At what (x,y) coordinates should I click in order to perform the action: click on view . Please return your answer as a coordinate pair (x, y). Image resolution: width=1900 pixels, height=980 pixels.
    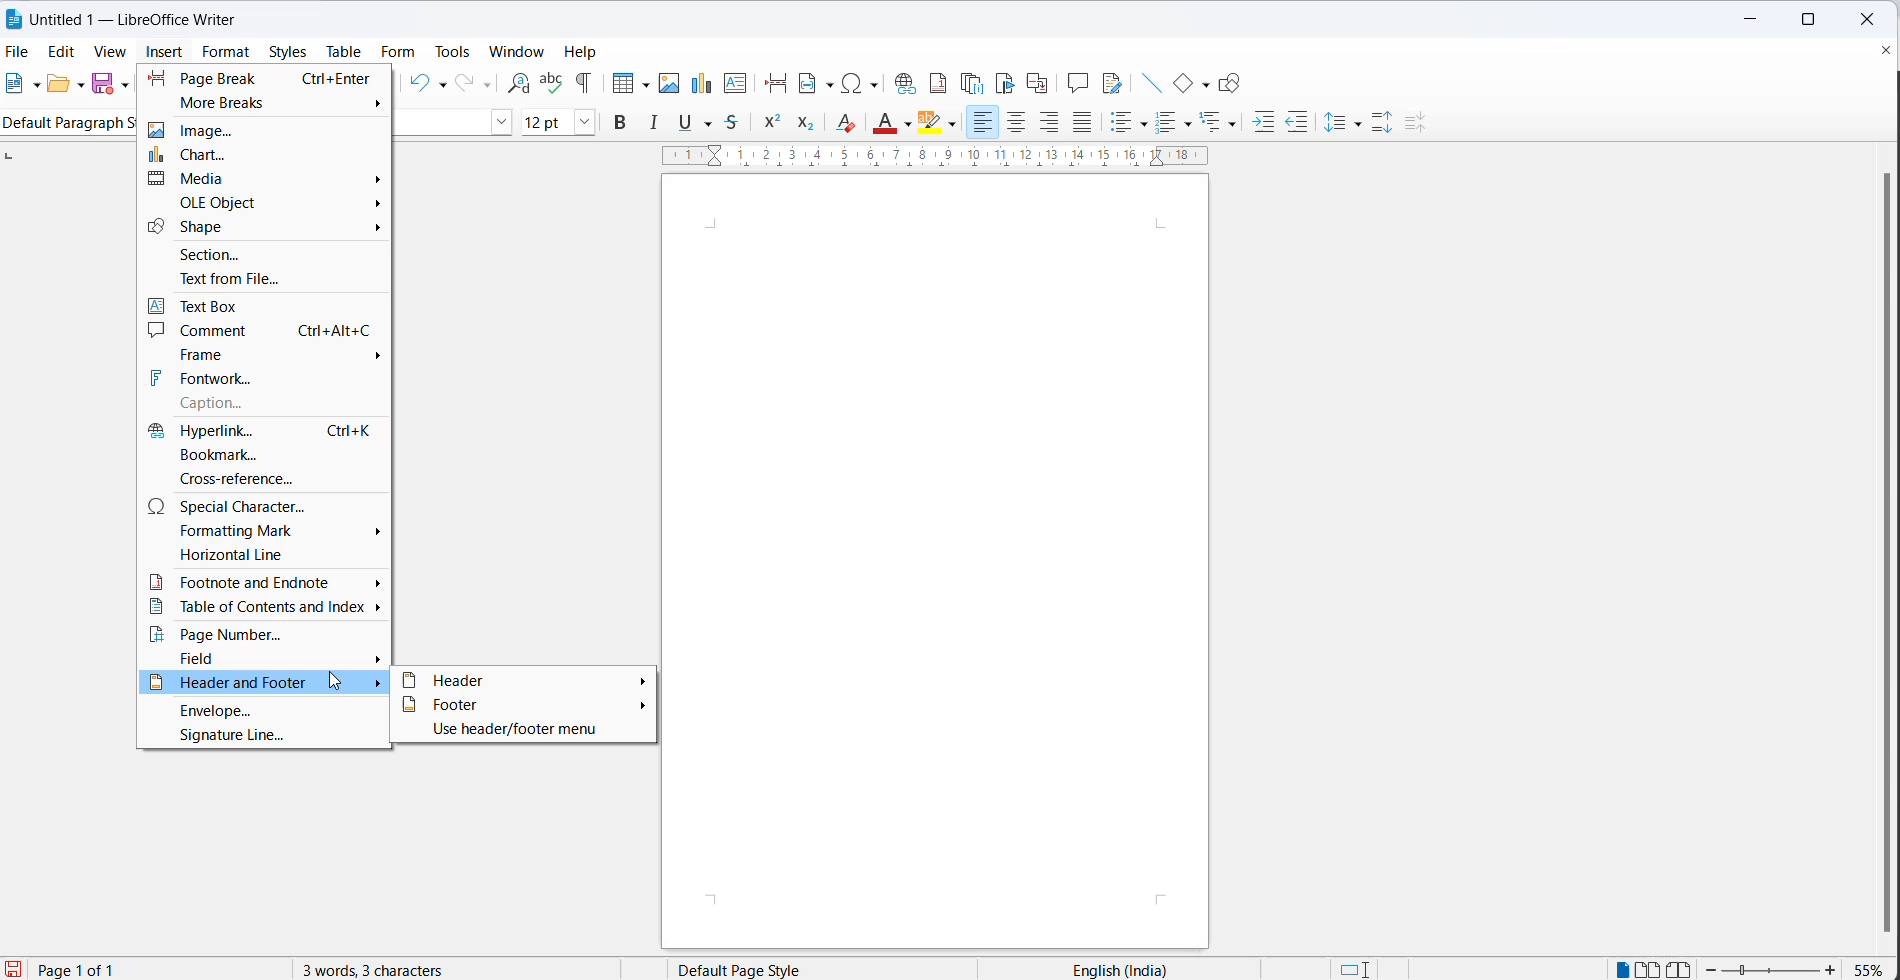
    Looking at the image, I should click on (112, 52).